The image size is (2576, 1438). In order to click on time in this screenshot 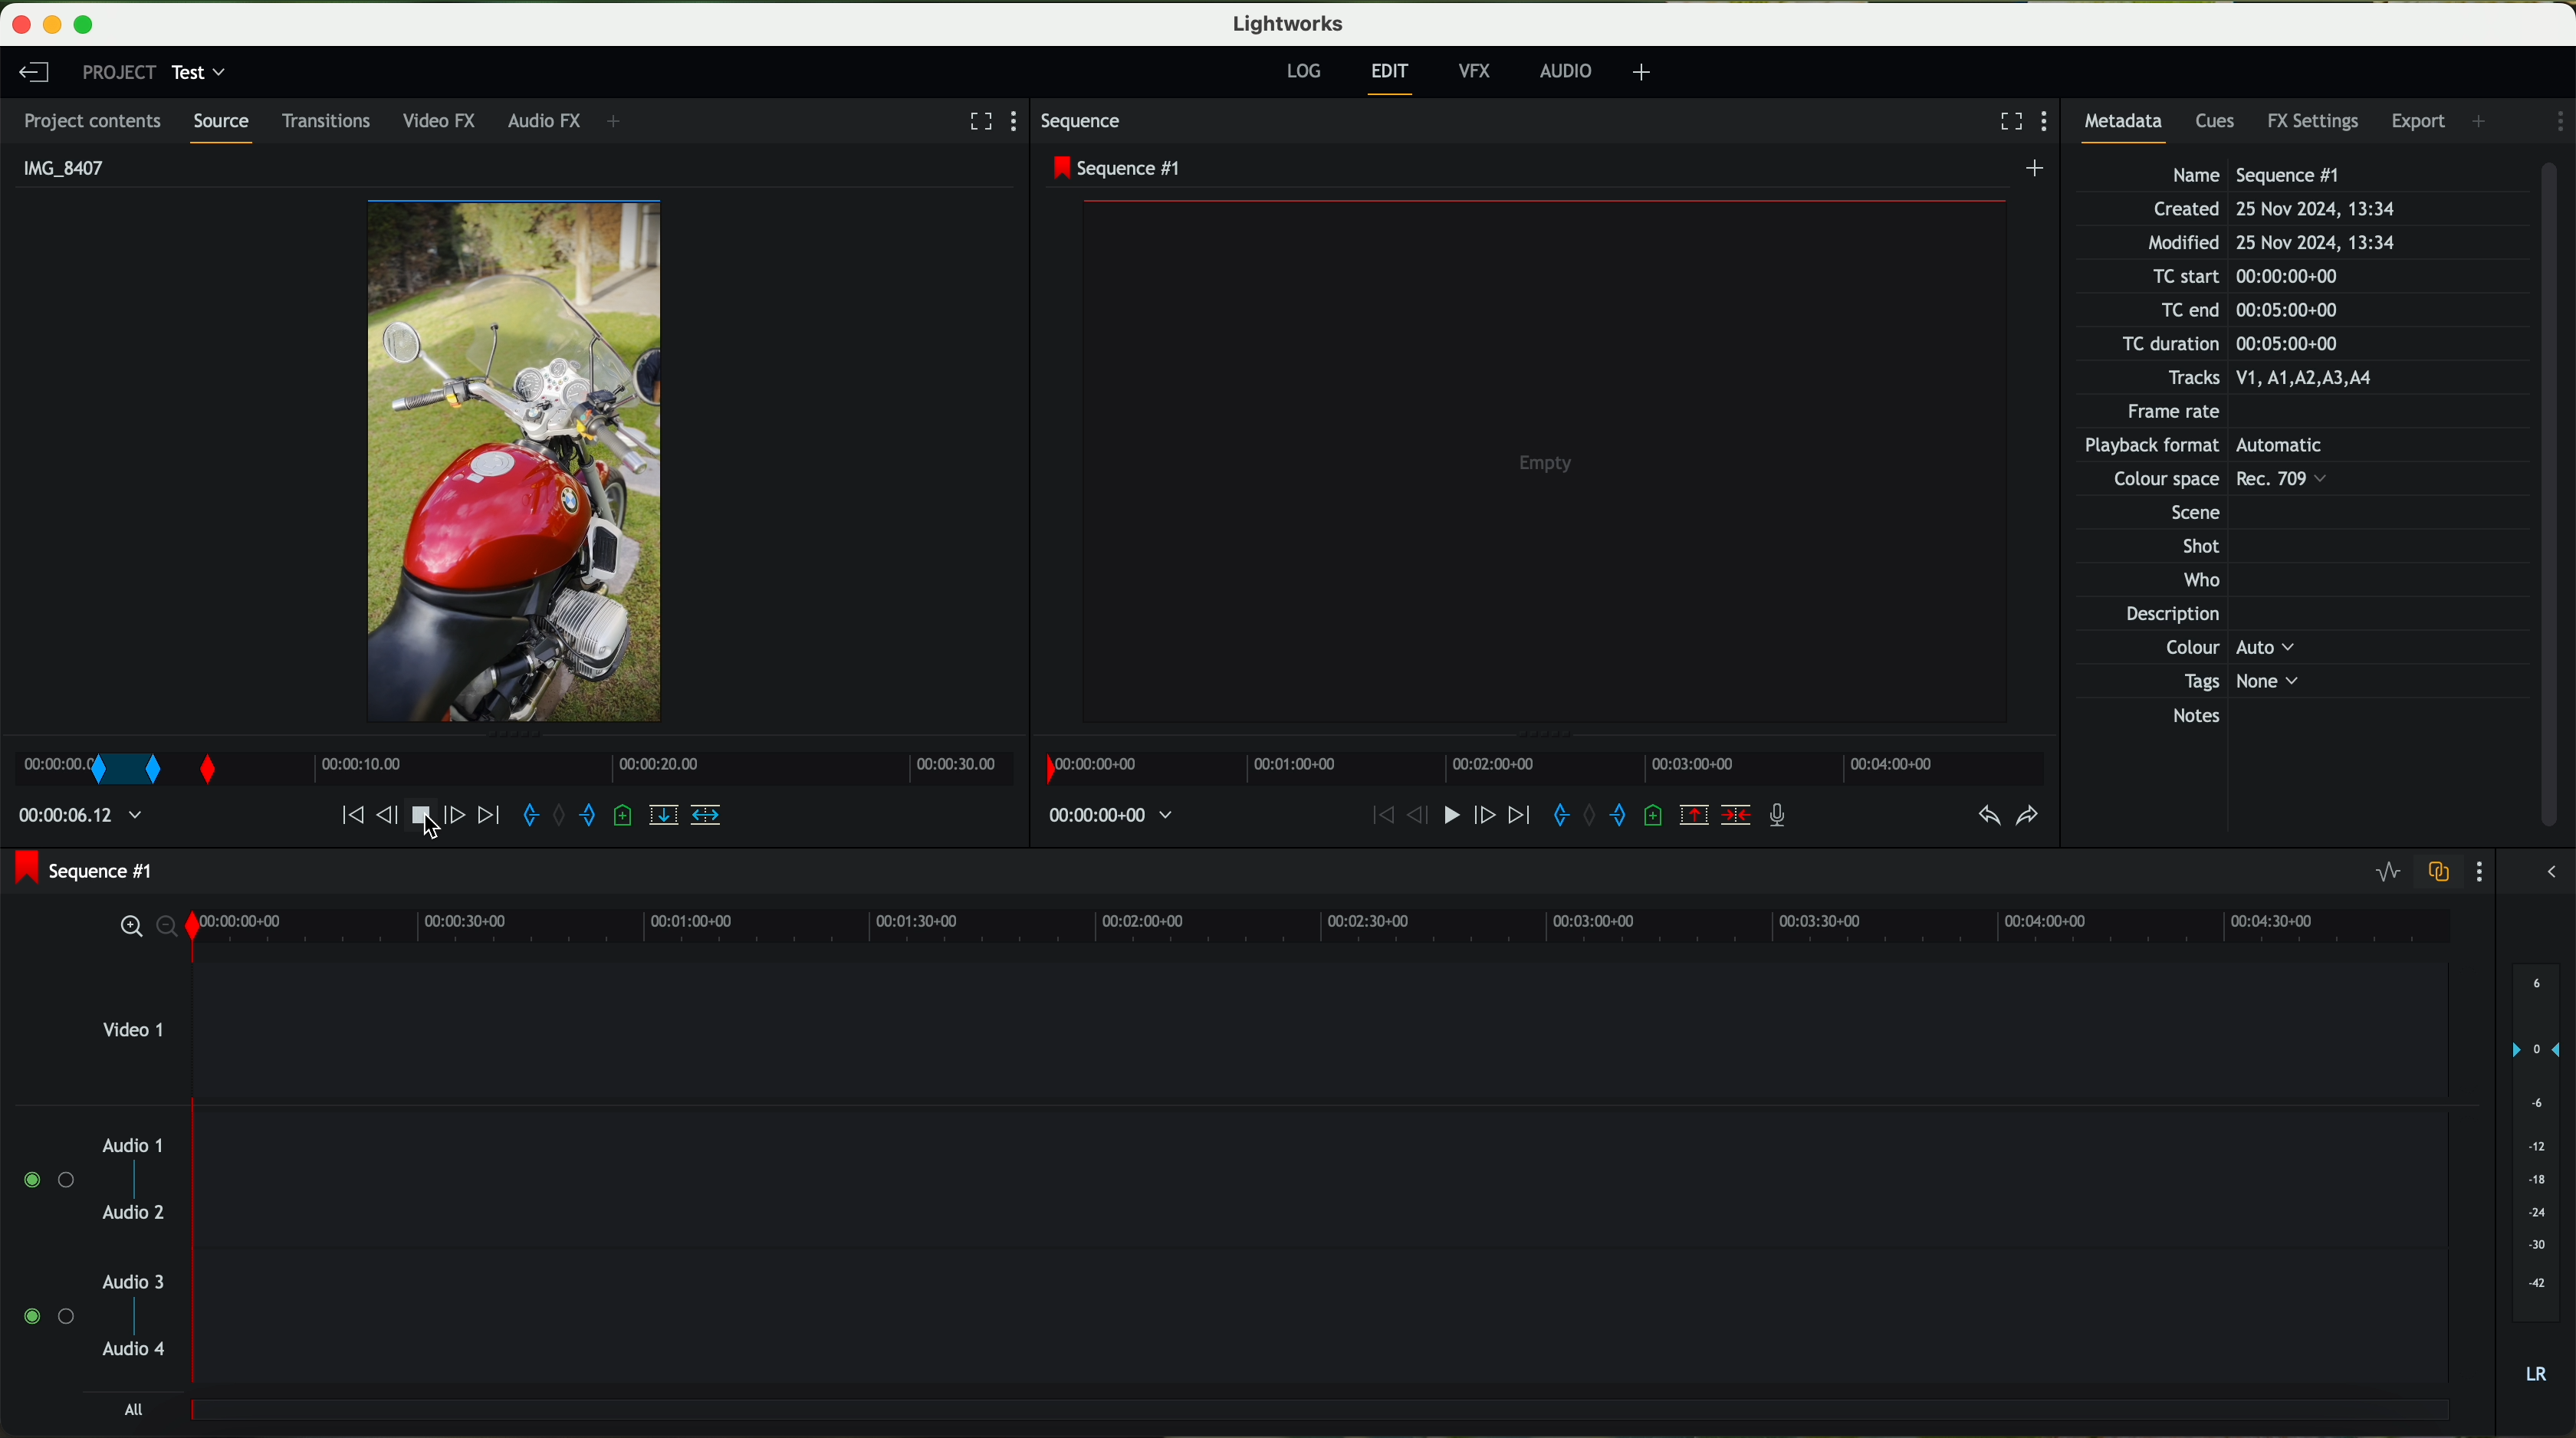, I will do `click(85, 818)`.